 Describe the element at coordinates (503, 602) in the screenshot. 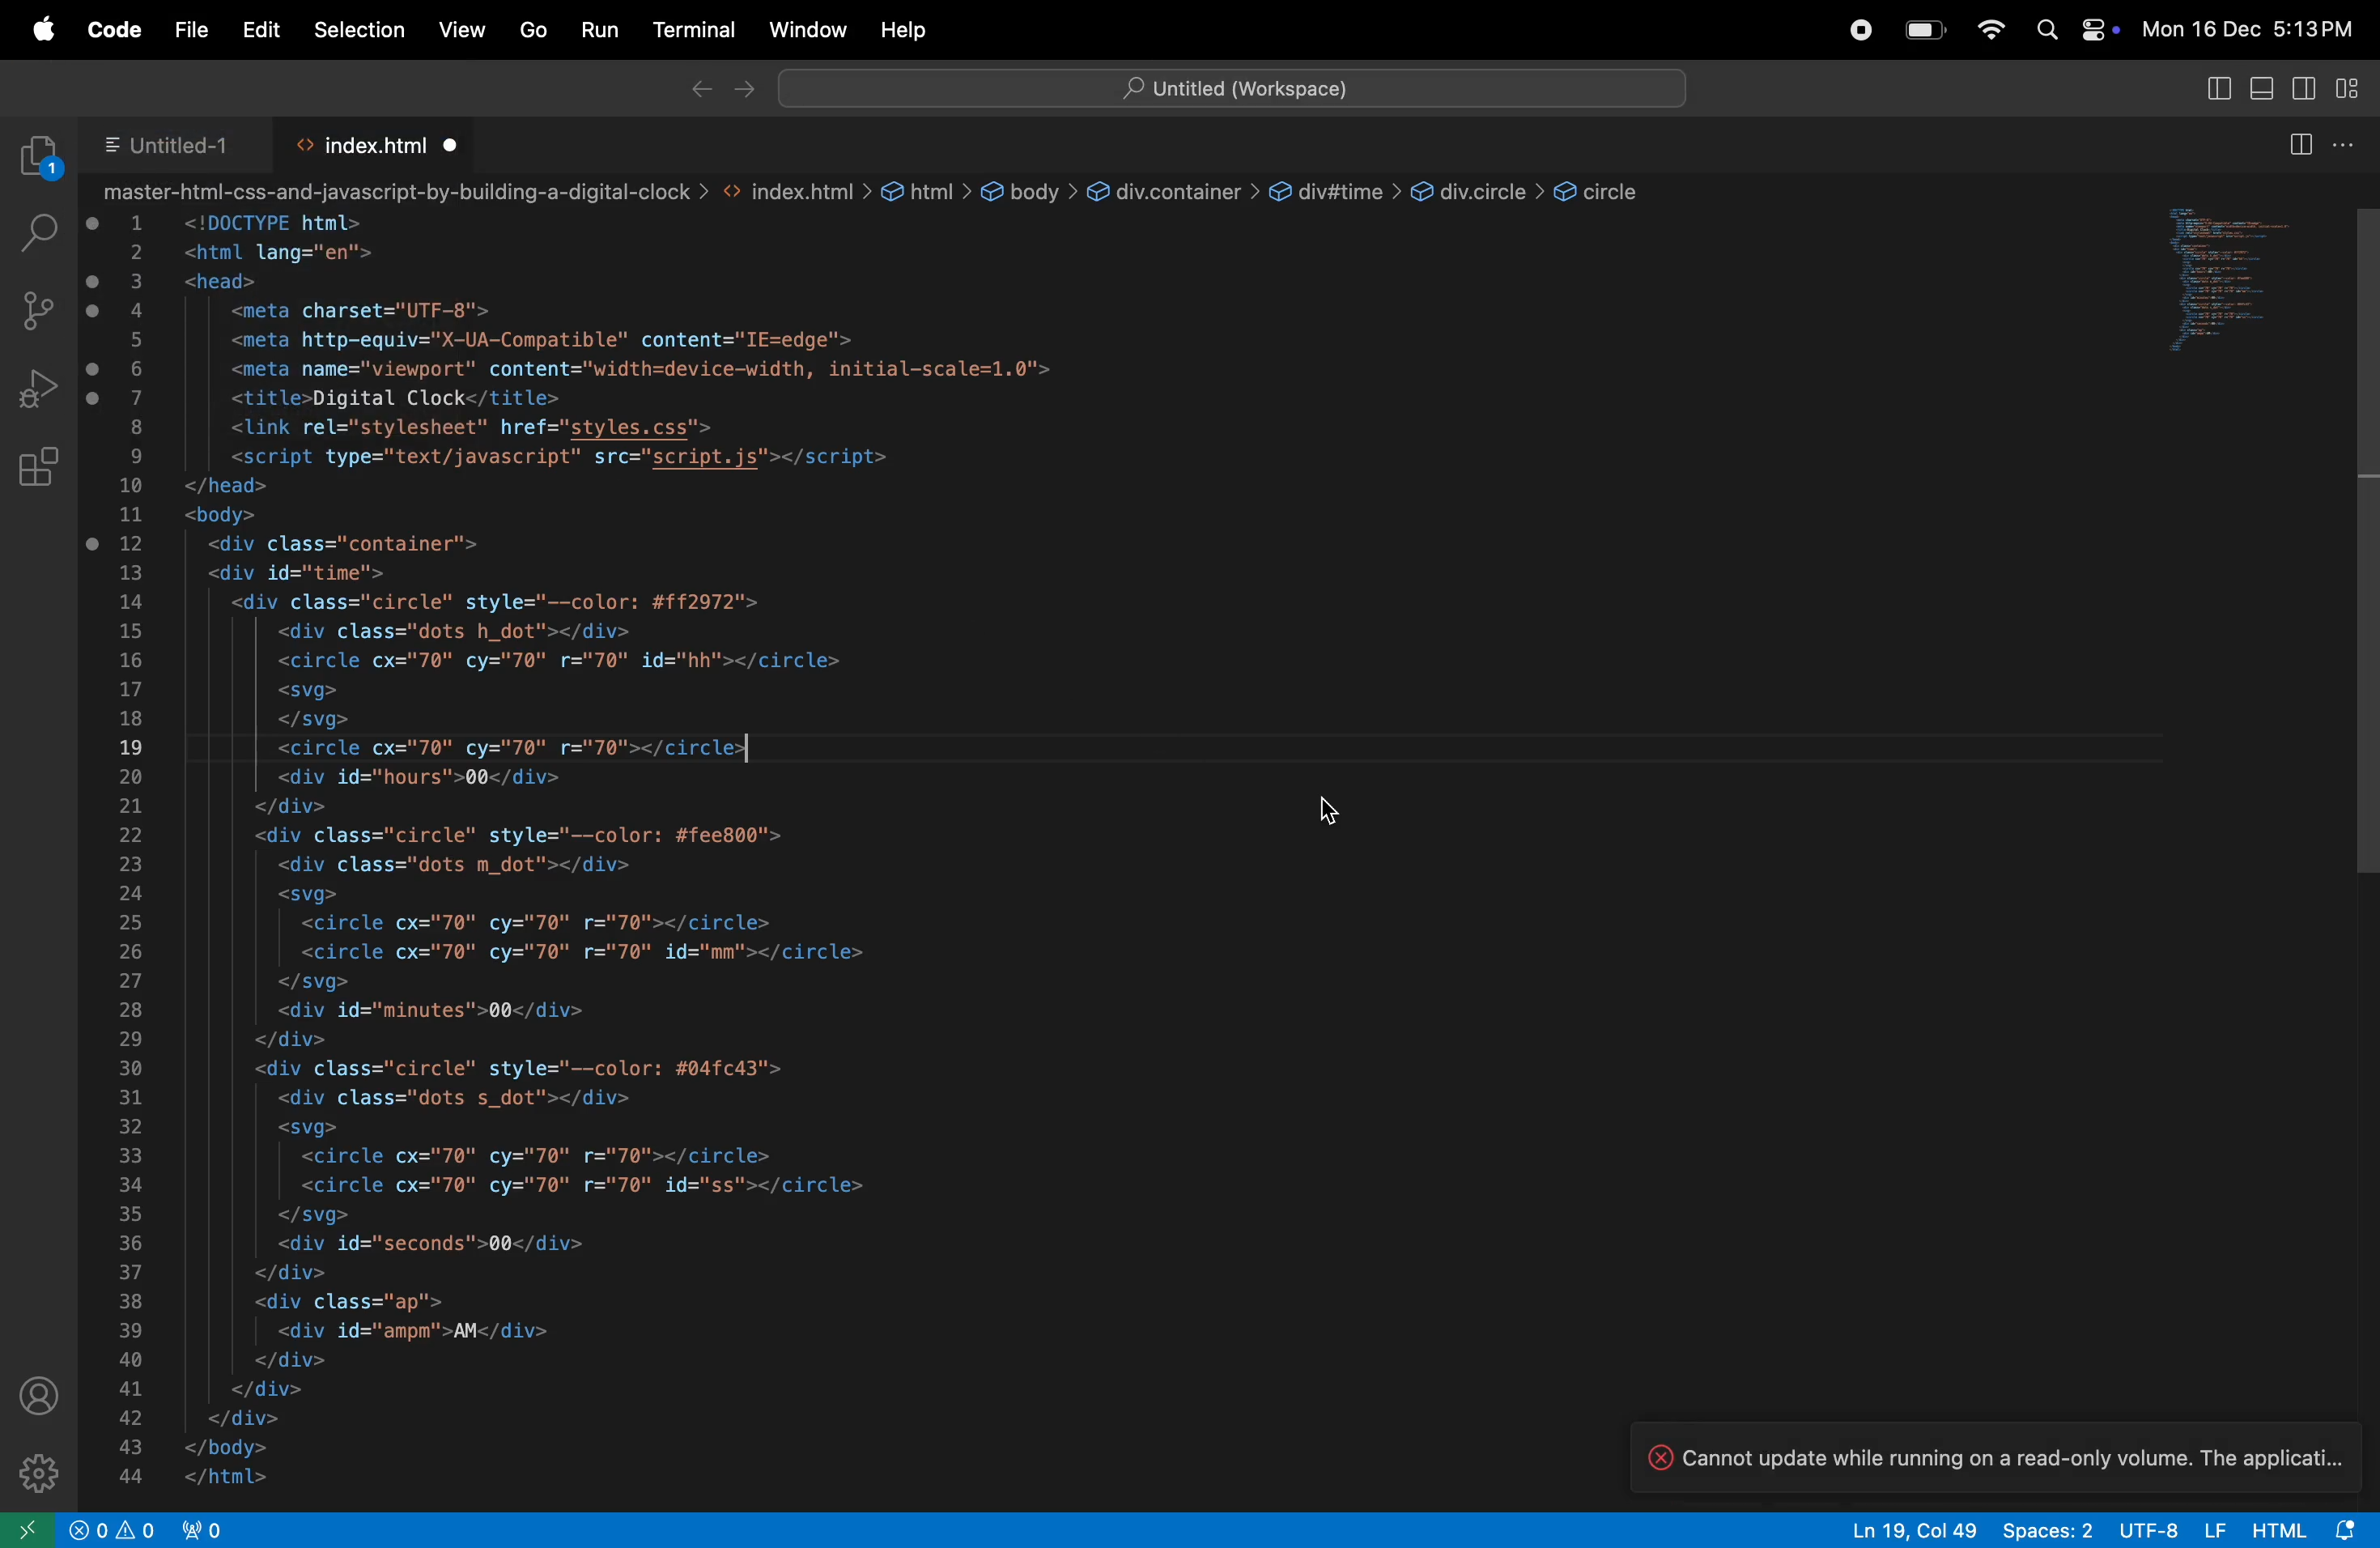

I see `<div class="circle" style="--color: #ff2972">` at that location.